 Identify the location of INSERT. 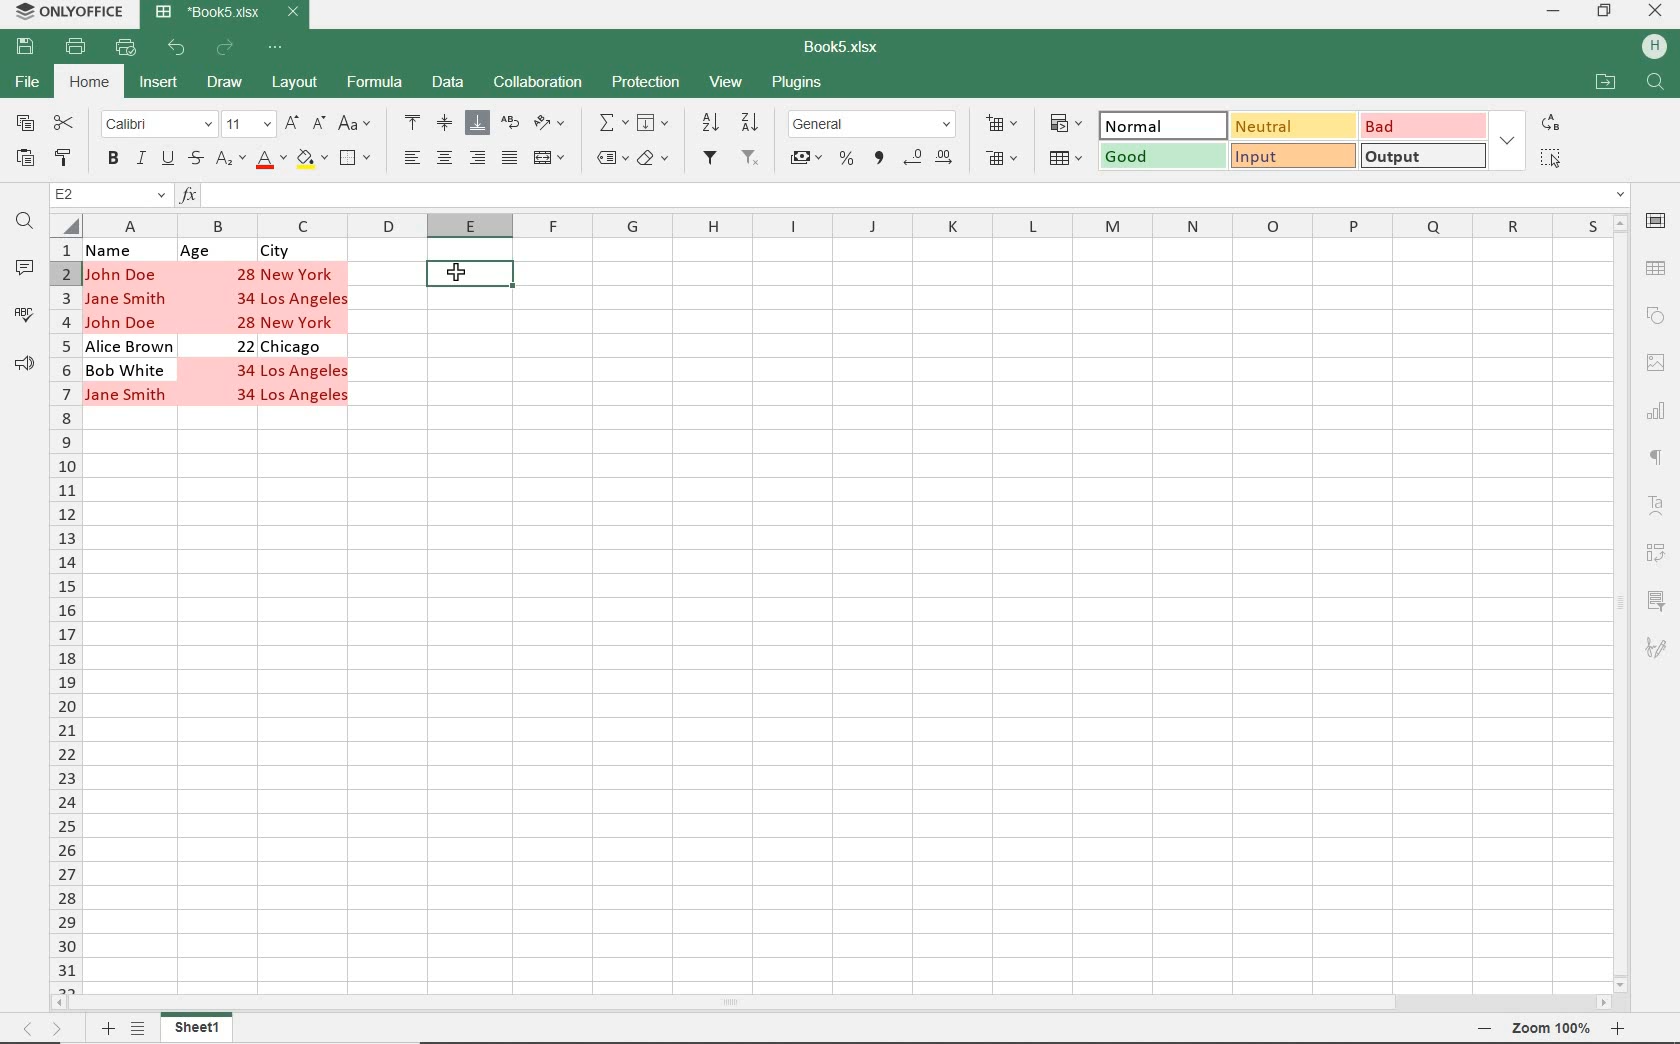
(159, 85).